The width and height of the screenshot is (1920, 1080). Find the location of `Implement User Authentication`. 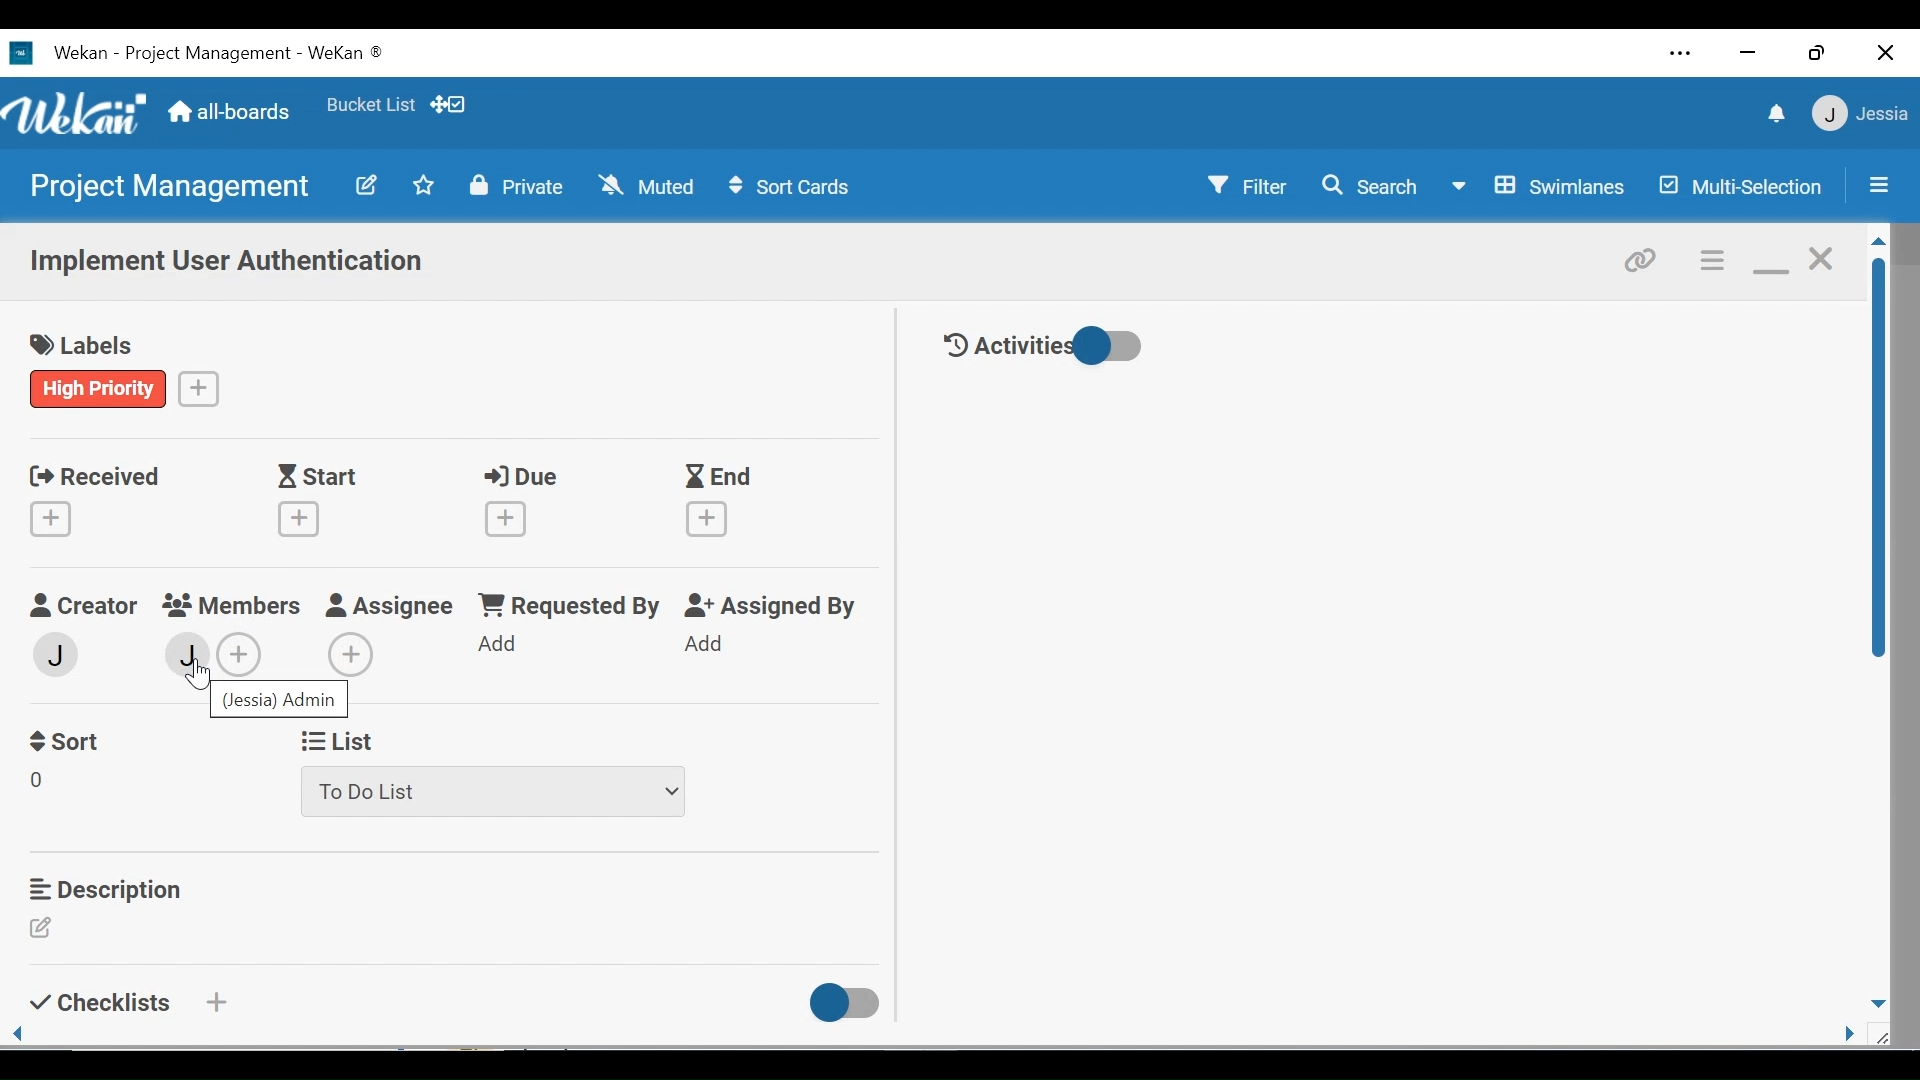

Implement User Authentication is located at coordinates (224, 265).